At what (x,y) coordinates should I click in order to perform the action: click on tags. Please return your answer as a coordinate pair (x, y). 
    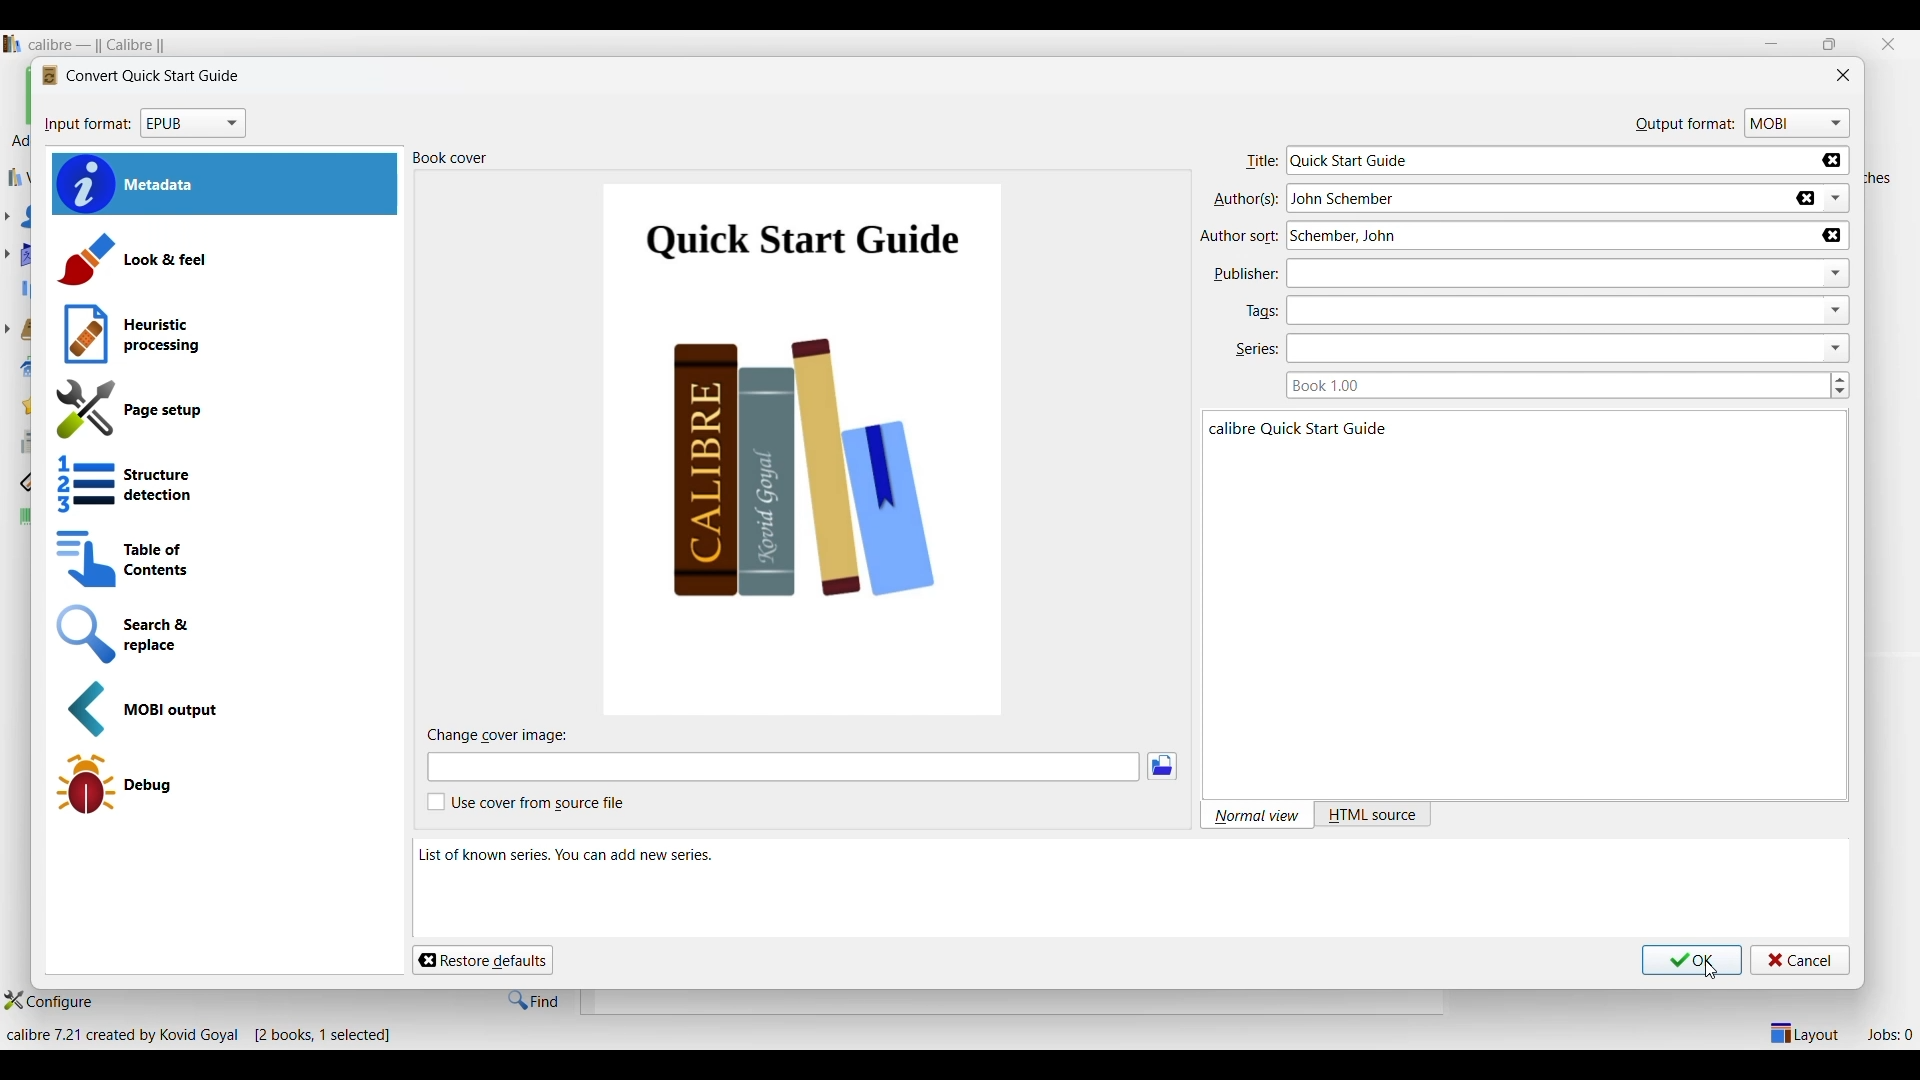
    Looking at the image, I should click on (1261, 310).